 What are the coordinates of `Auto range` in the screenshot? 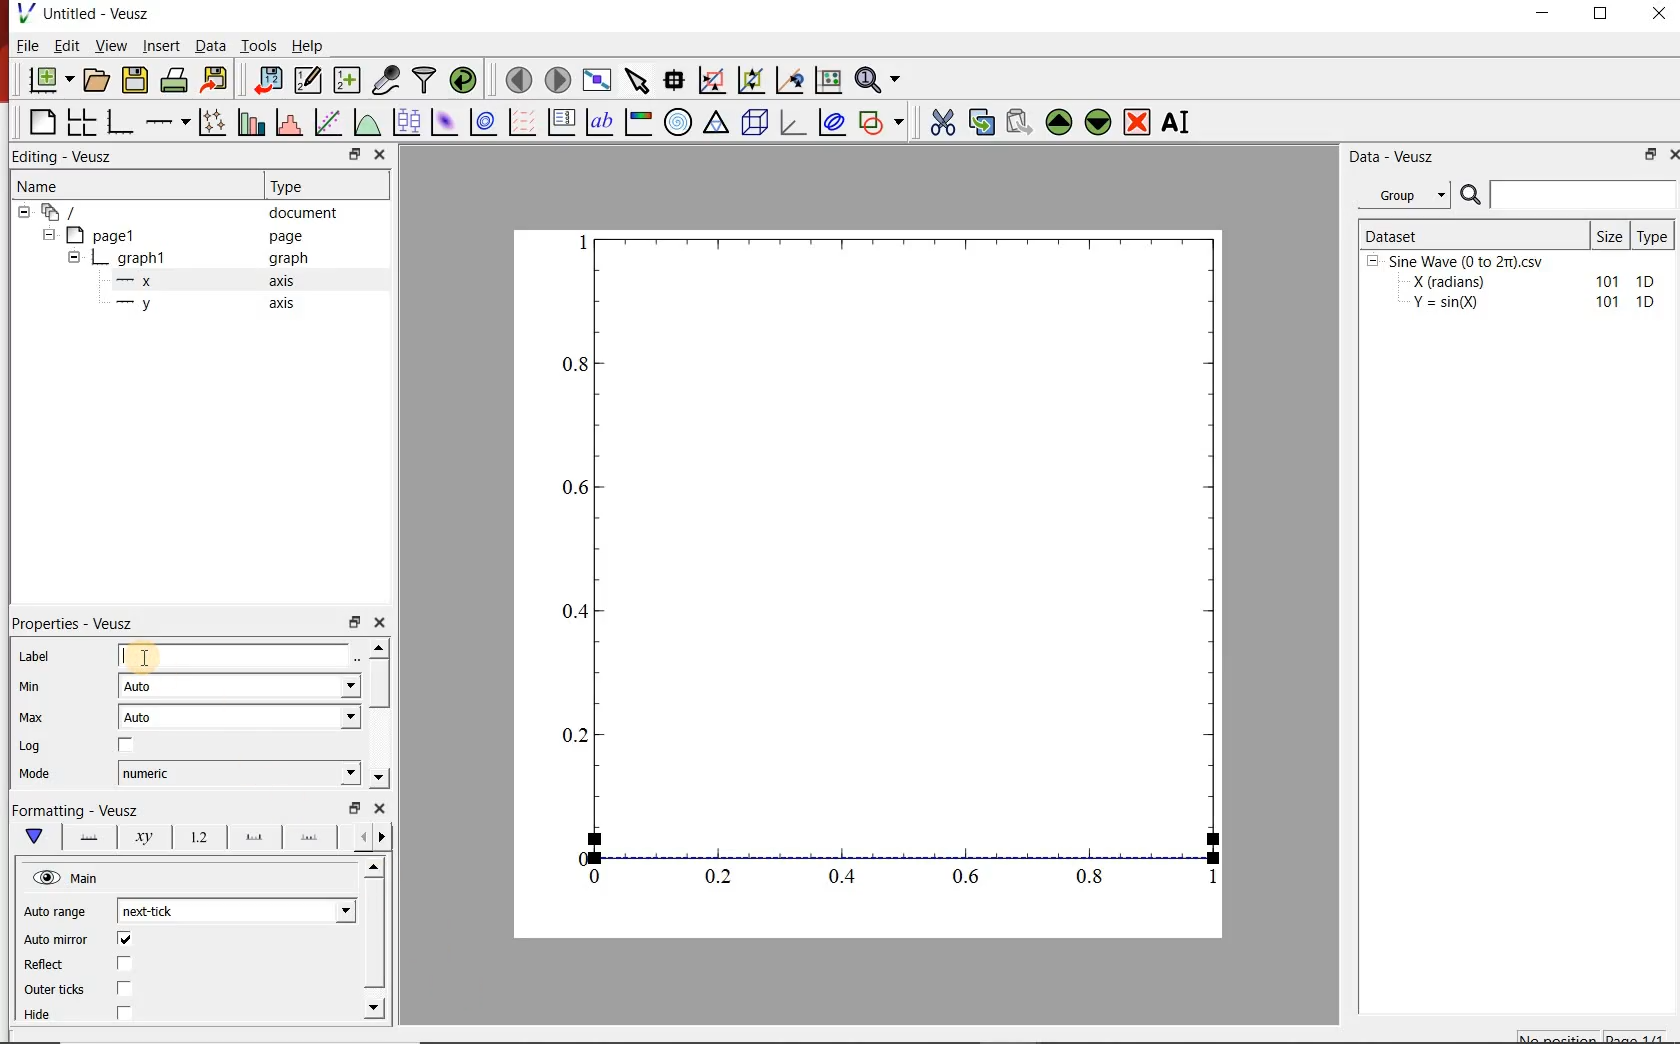 It's located at (56, 909).